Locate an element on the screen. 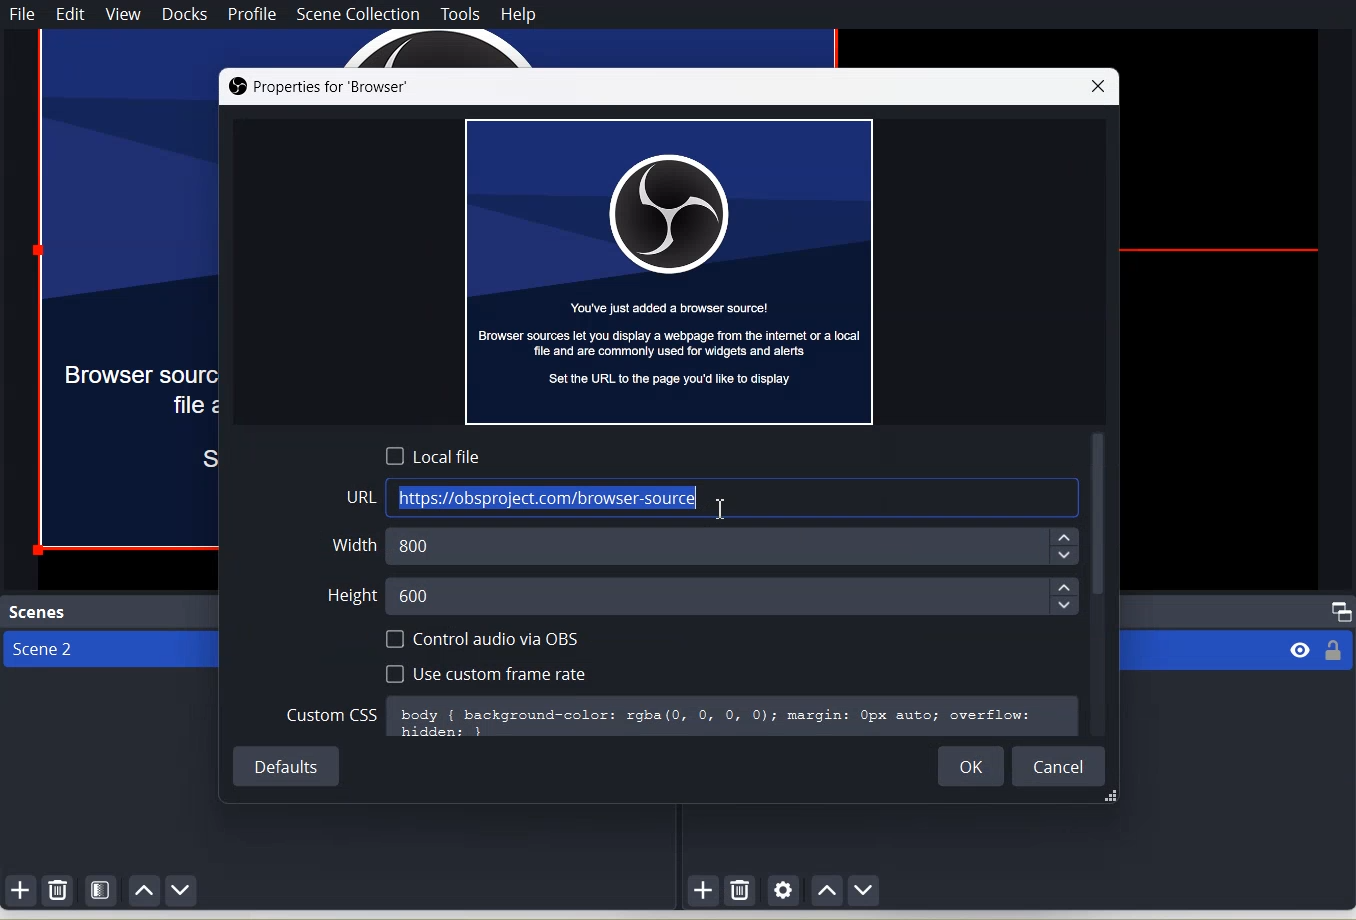 The height and width of the screenshot is (920, 1356). Docks is located at coordinates (187, 15).